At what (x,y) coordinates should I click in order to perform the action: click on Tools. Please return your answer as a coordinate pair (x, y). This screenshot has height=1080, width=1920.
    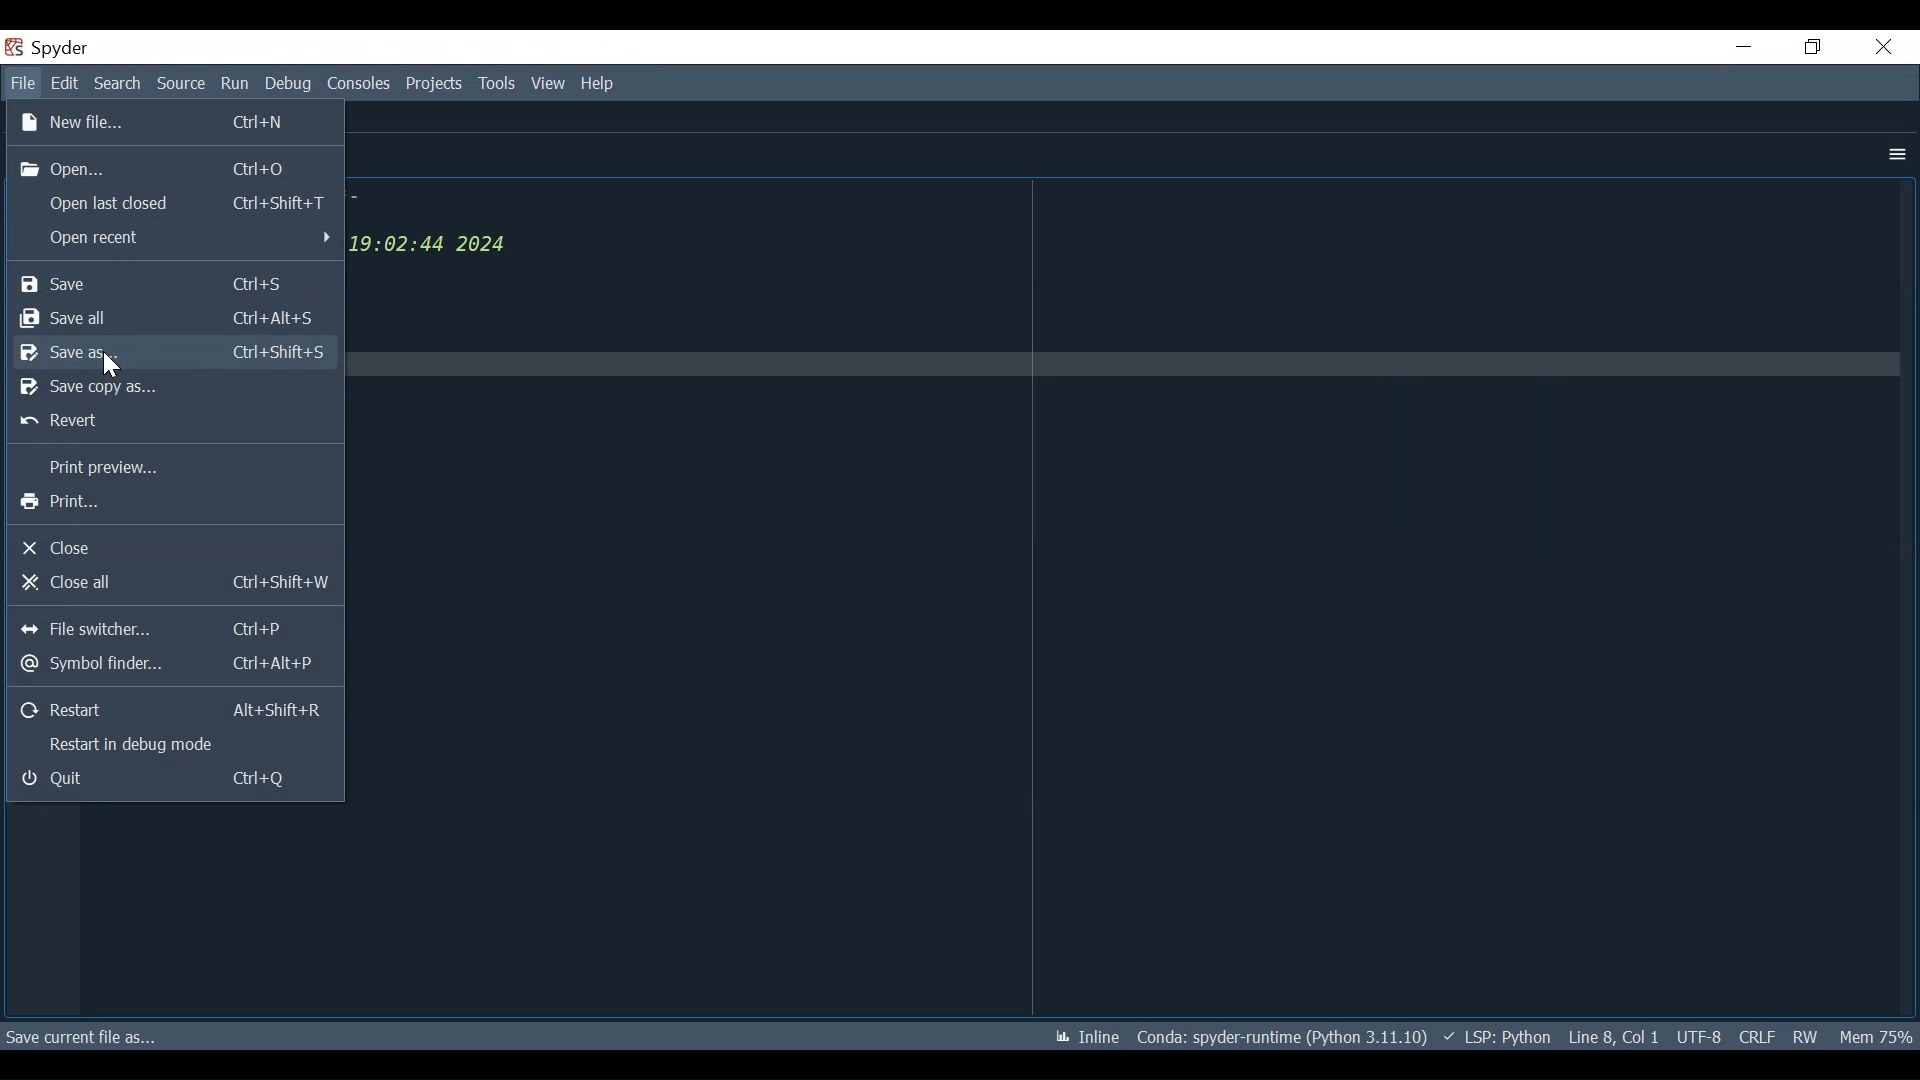
    Looking at the image, I should click on (497, 83).